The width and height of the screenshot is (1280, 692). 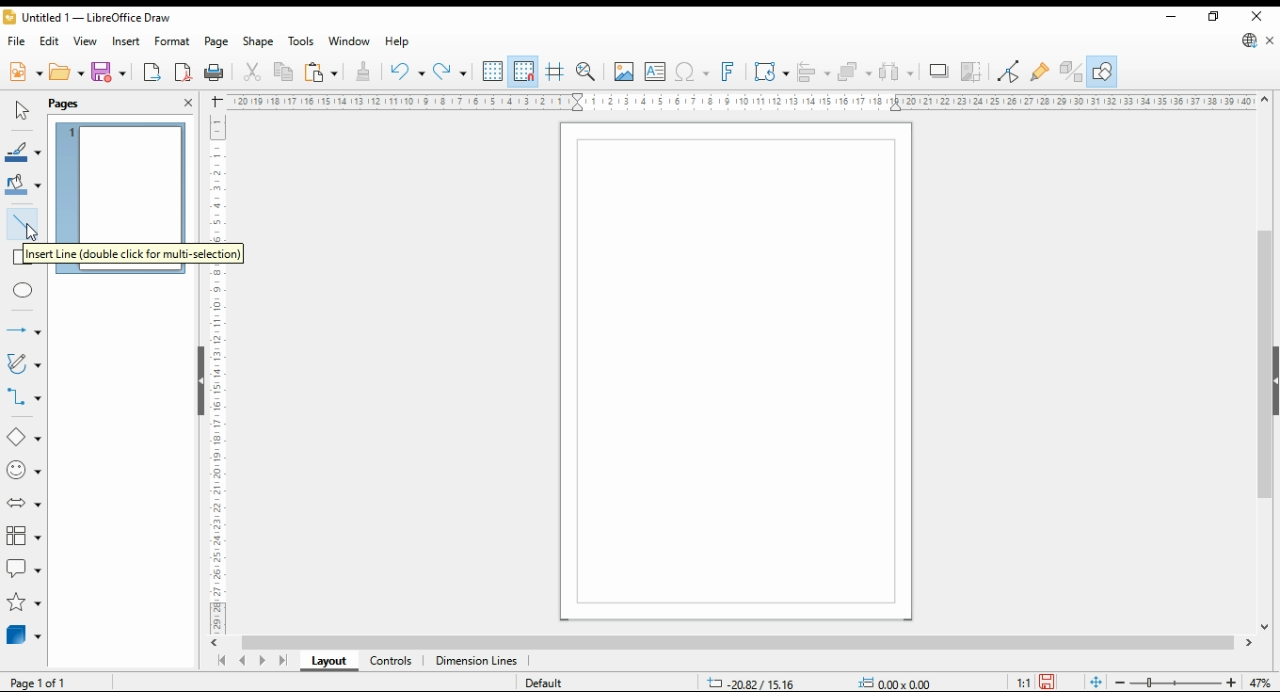 I want to click on select, so click(x=19, y=111).